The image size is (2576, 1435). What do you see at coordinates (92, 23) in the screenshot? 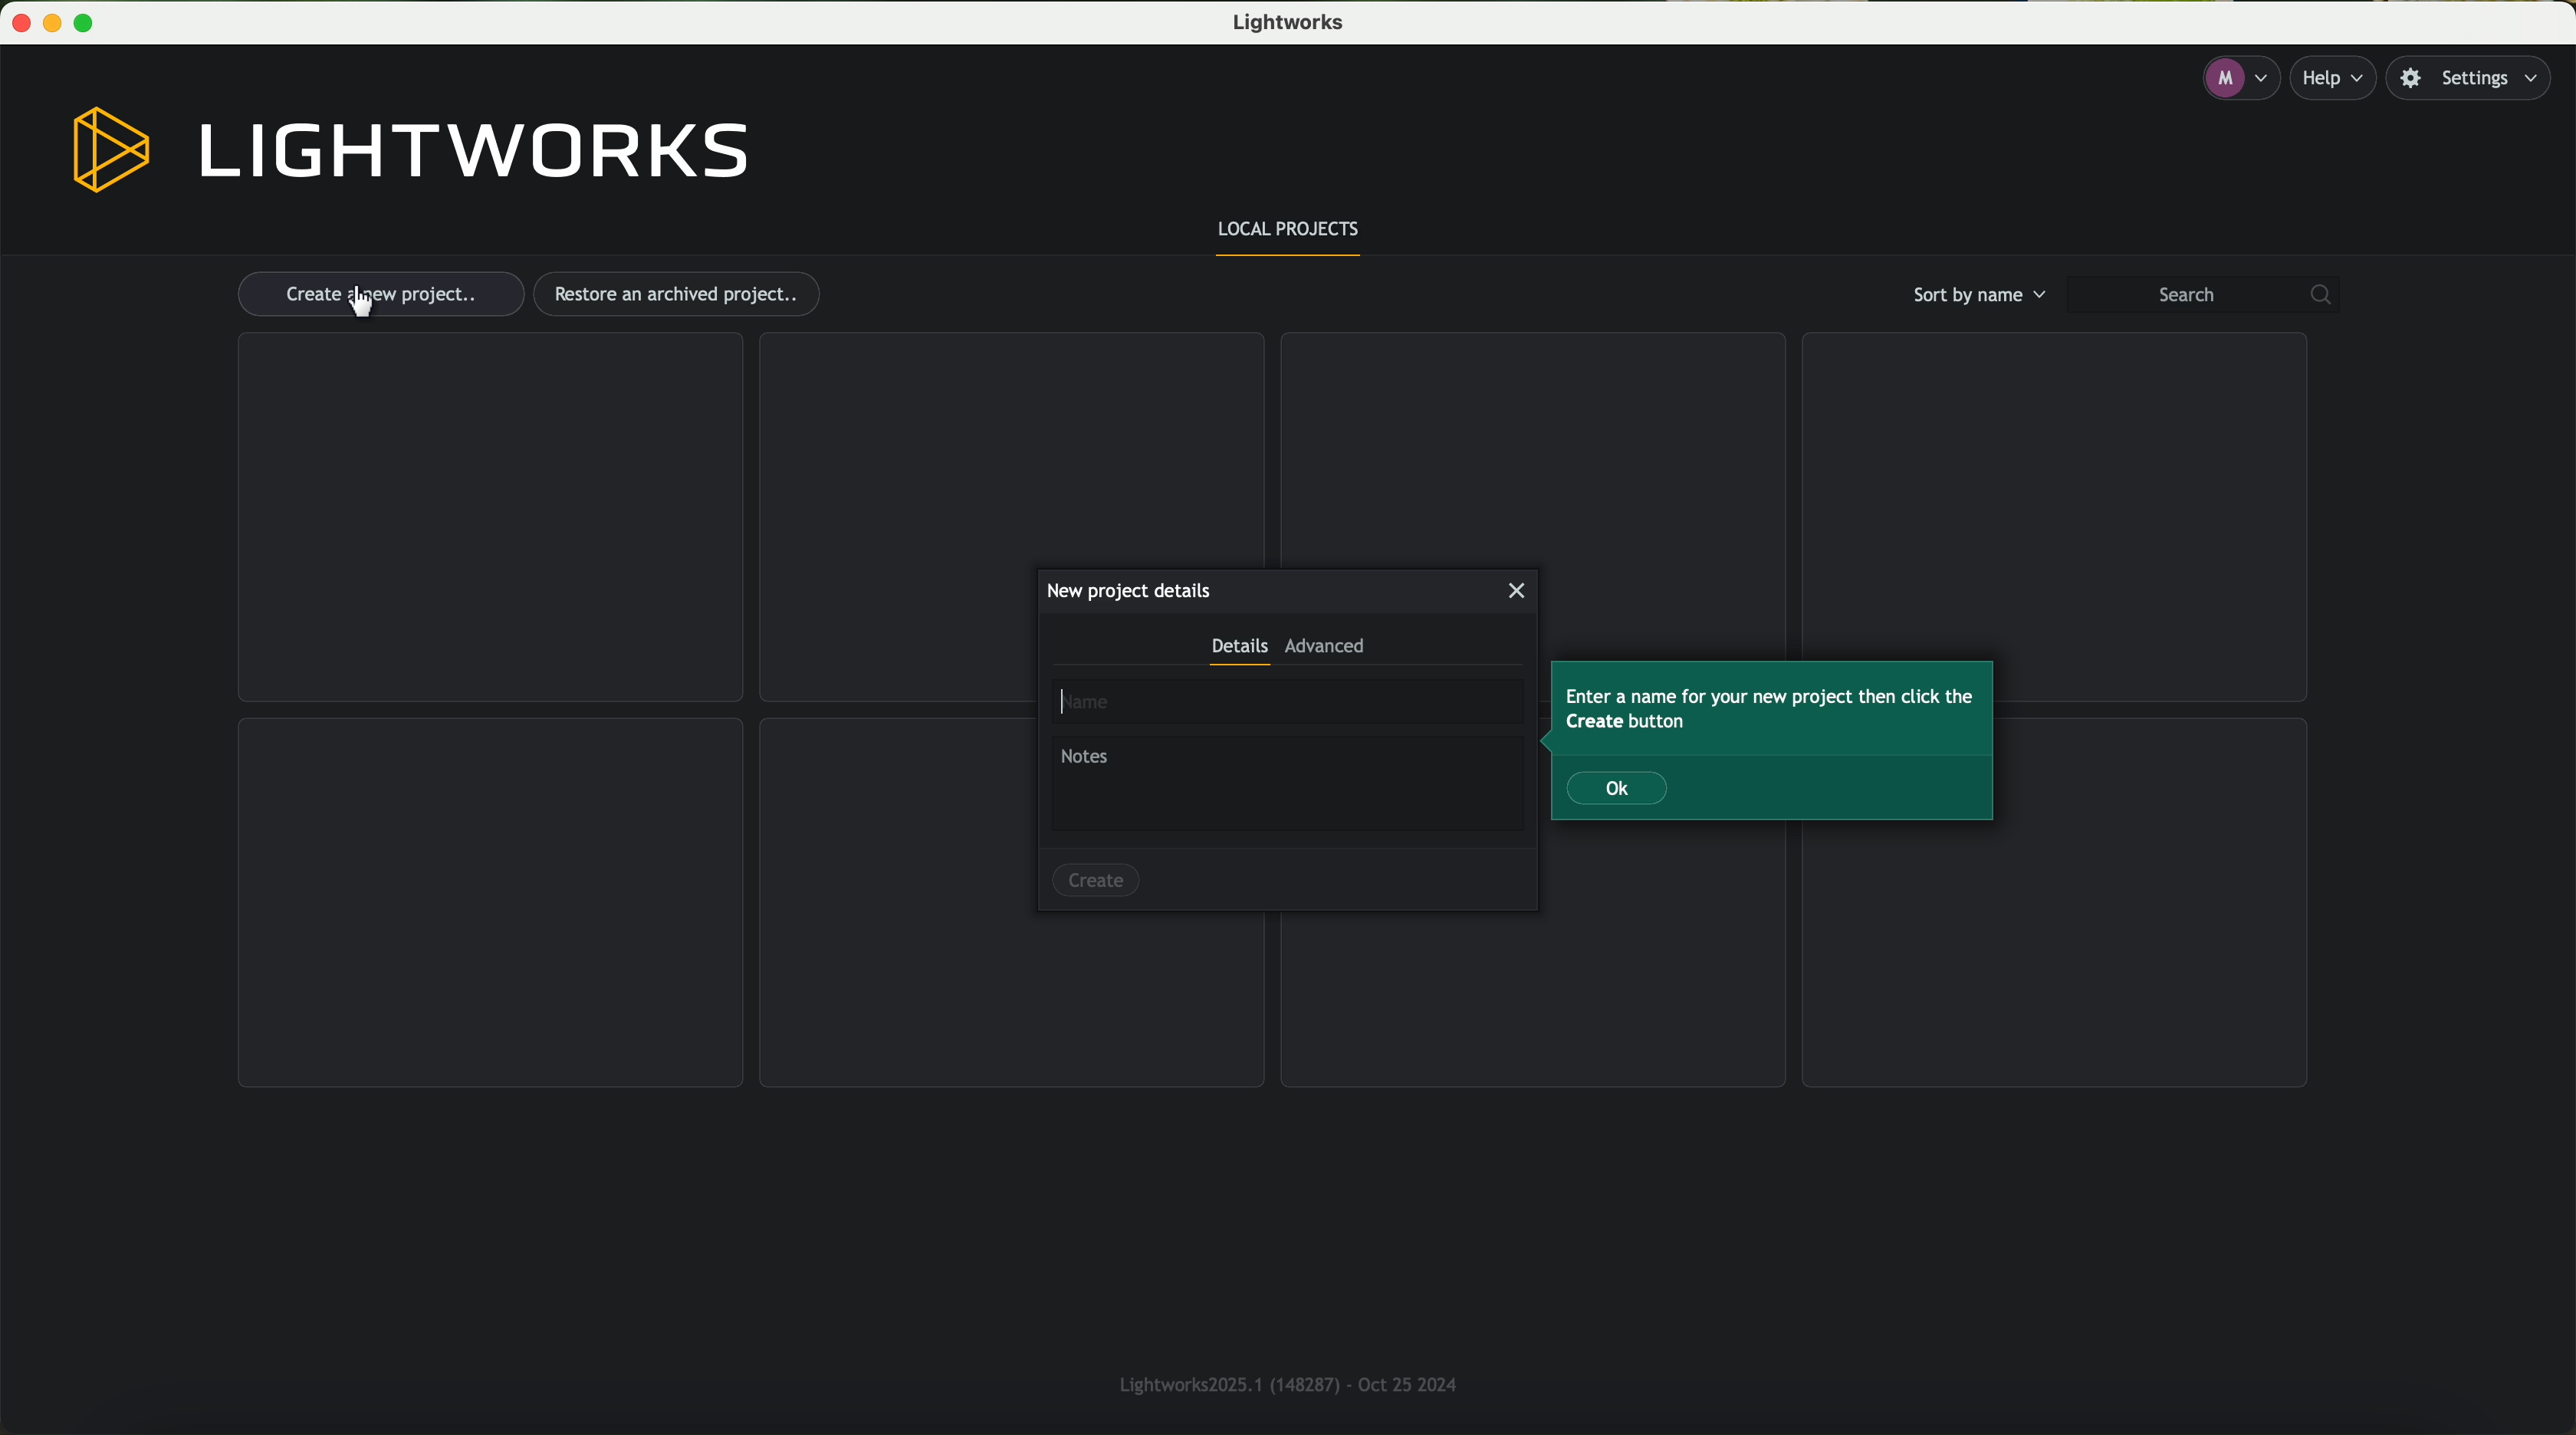
I see `maximize` at bounding box center [92, 23].